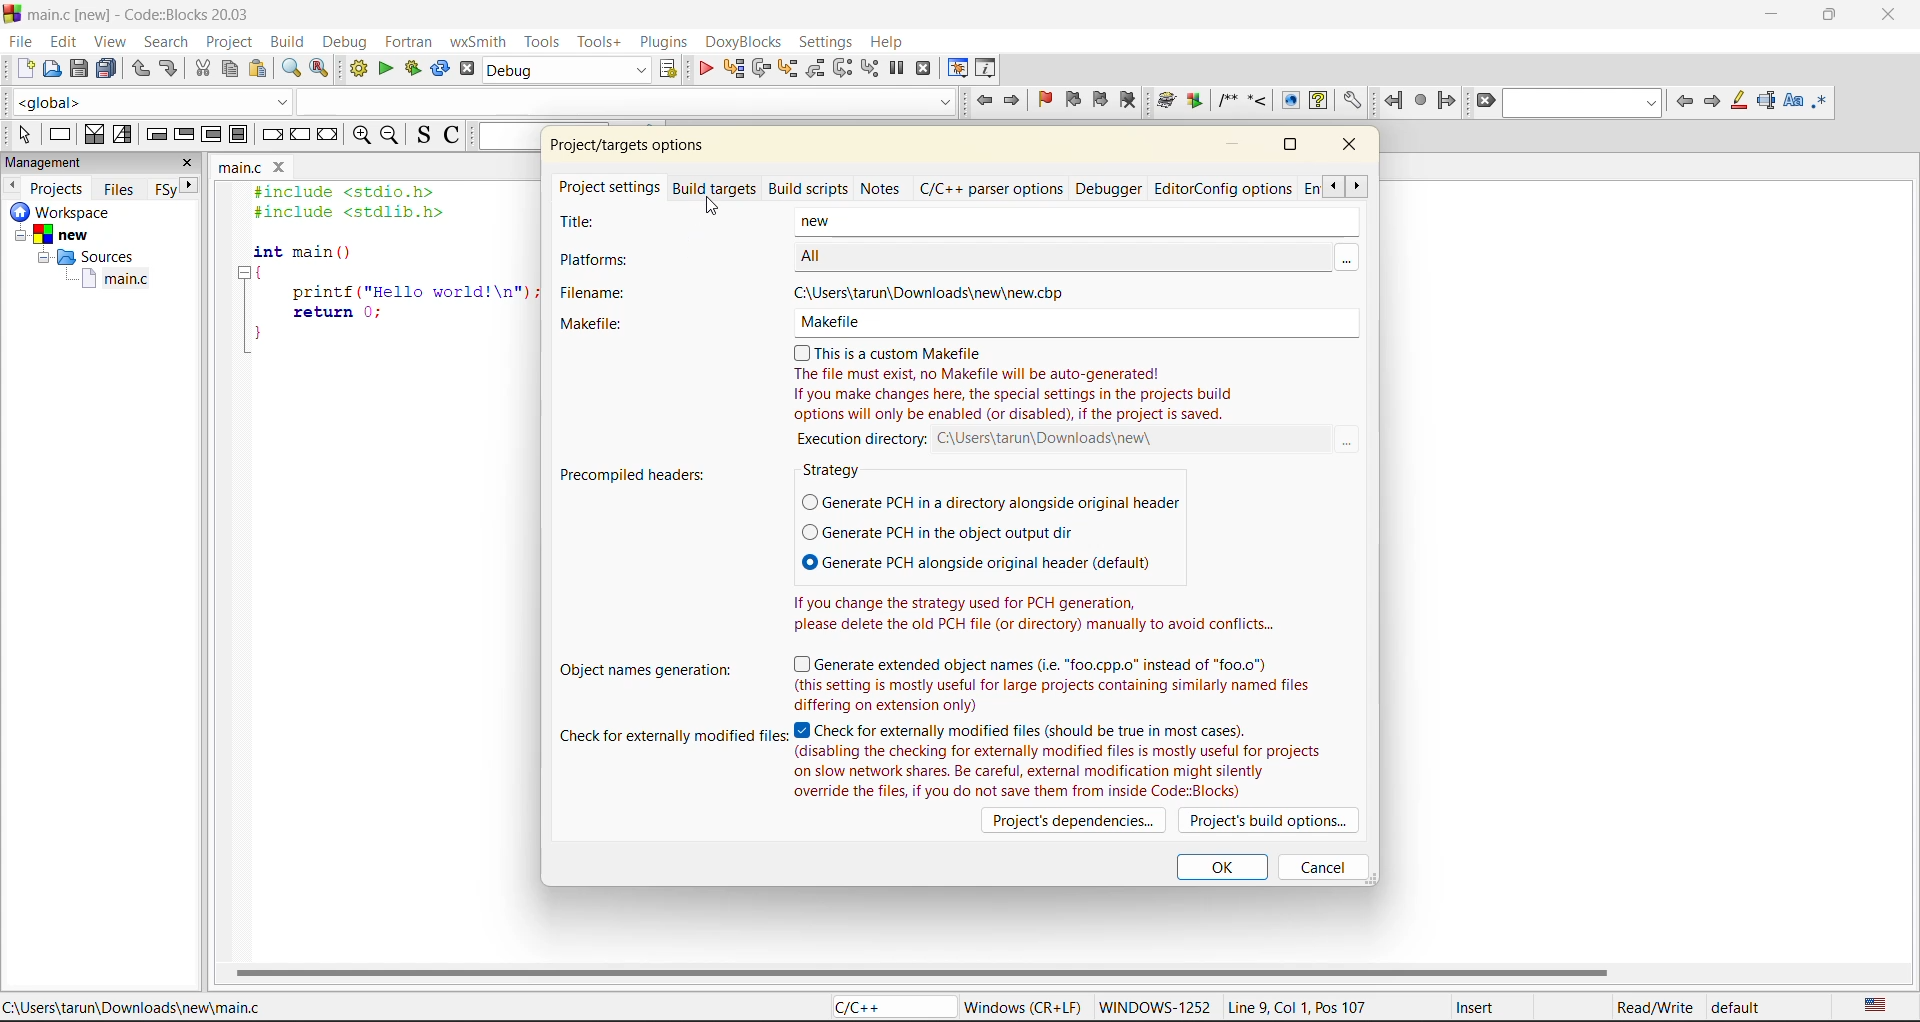 The width and height of the screenshot is (1920, 1022). What do you see at coordinates (329, 137) in the screenshot?
I see `return instruction` at bounding box center [329, 137].